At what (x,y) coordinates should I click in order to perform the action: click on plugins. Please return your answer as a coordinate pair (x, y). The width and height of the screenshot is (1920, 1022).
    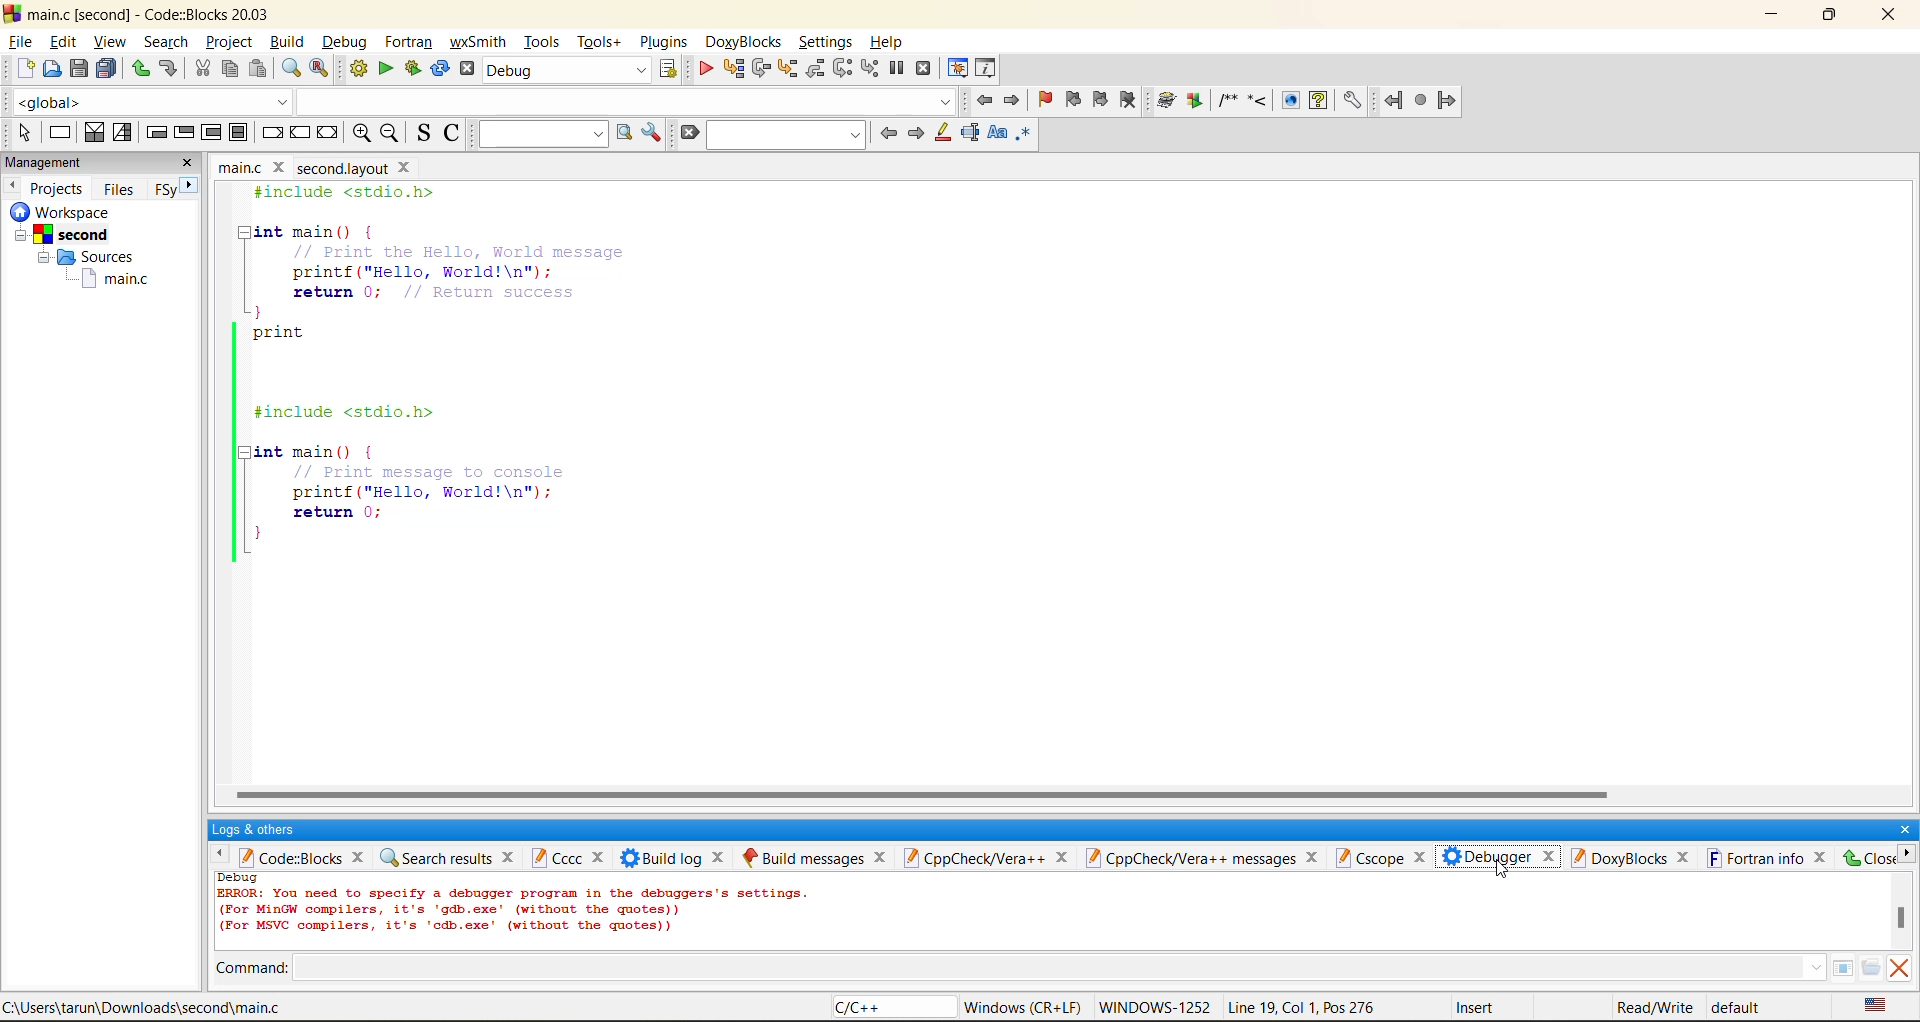
    Looking at the image, I should click on (666, 42).